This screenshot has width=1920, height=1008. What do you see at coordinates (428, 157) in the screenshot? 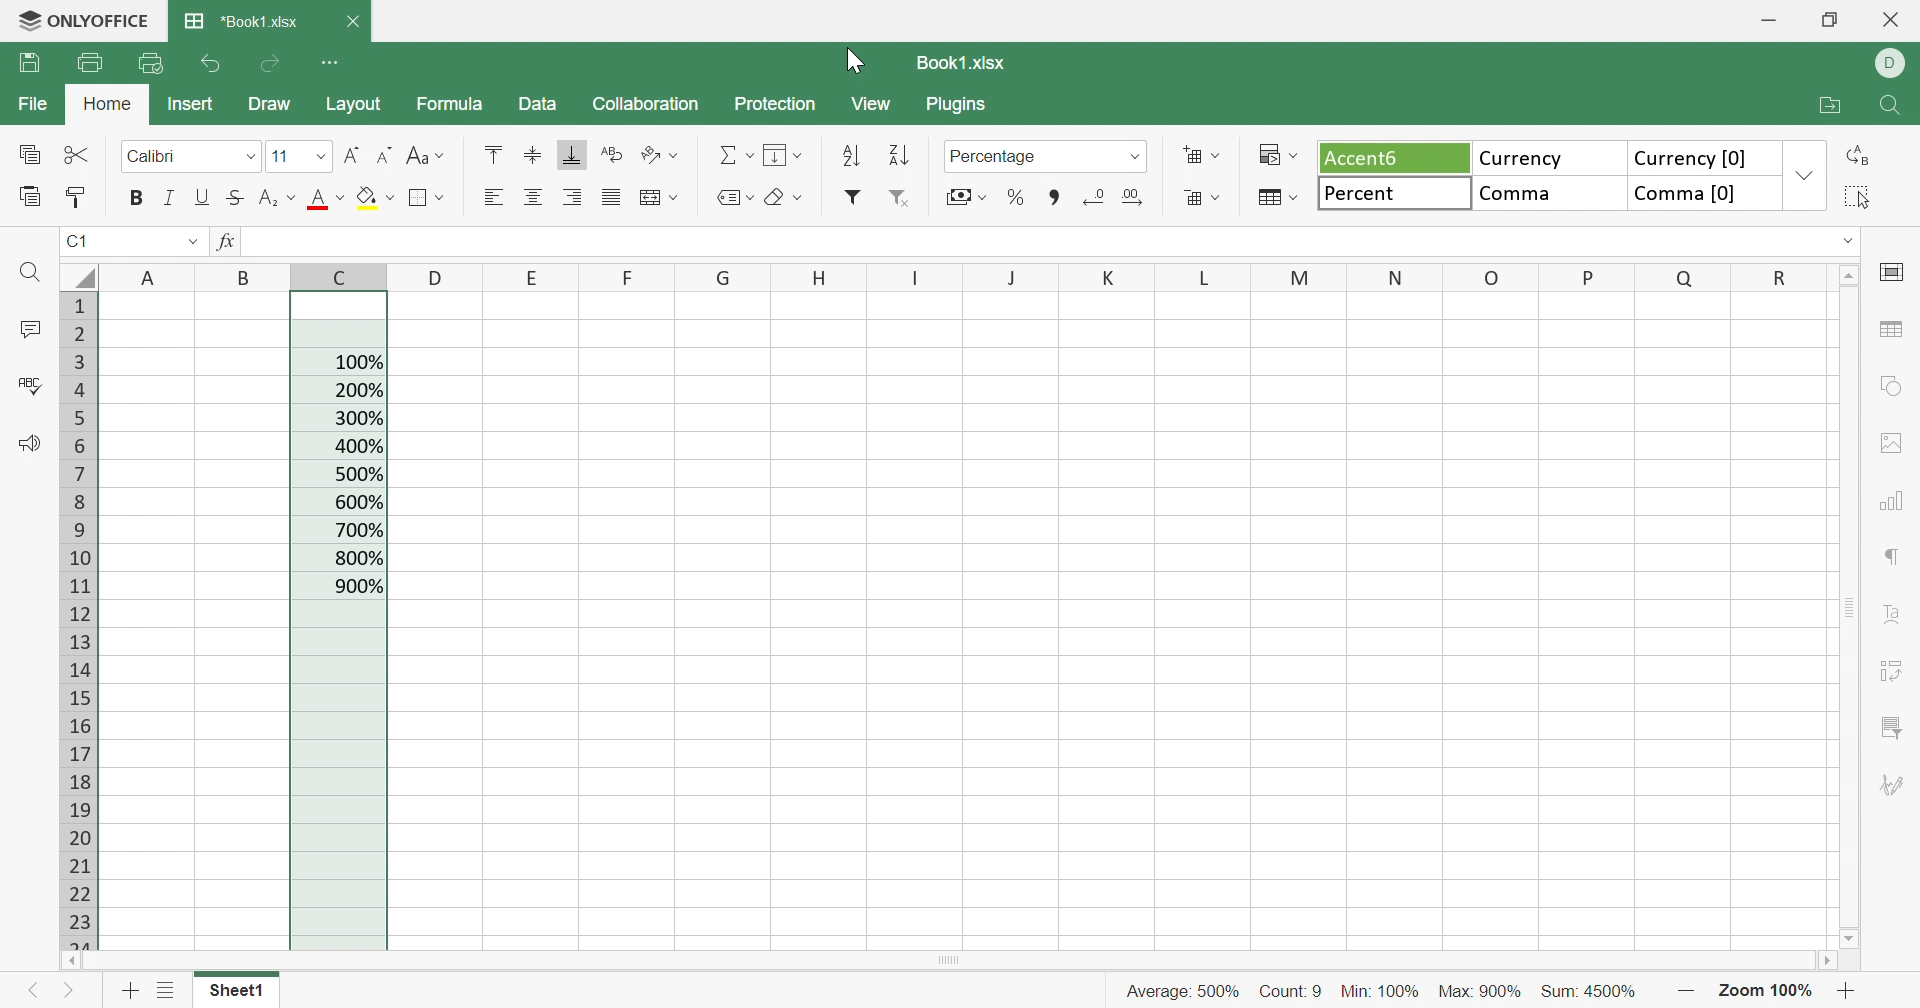
I see `Change case` at bounding box center [428, 157].